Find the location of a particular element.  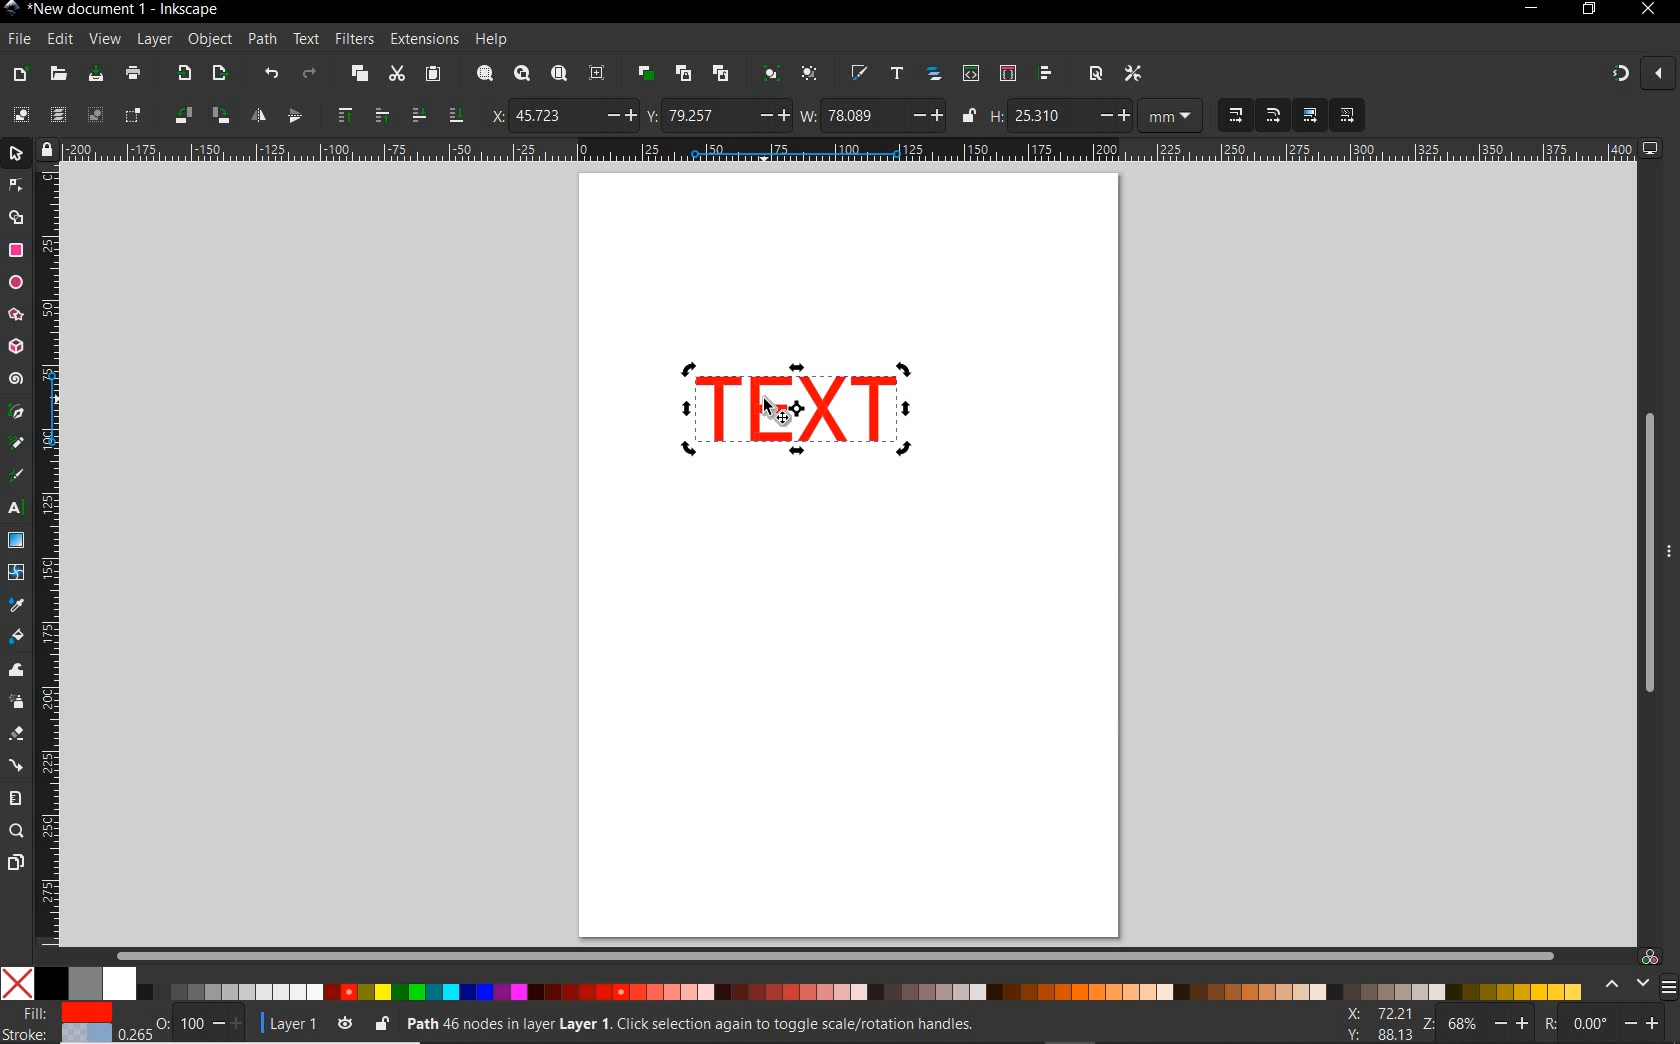

CURRENT LAYER: LAYER 1 is located at coordinates (291, 1026).